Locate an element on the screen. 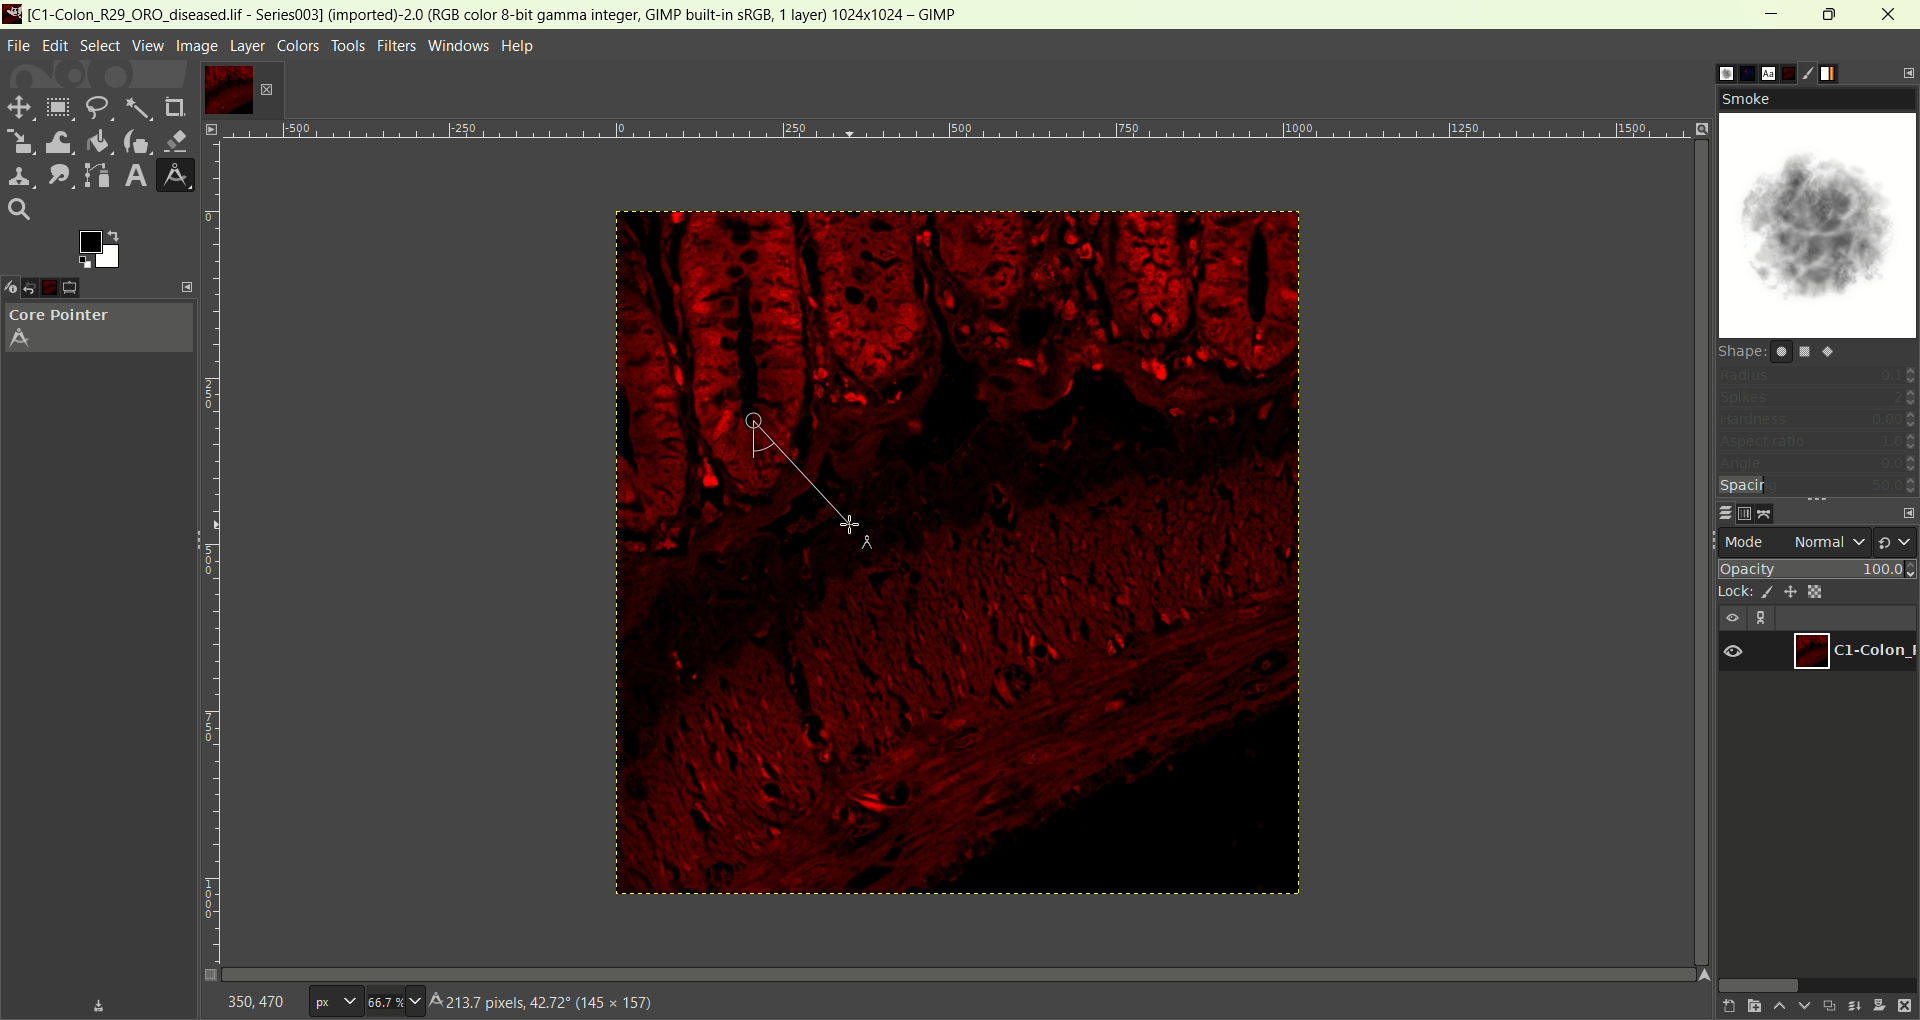 The width and height of the screenshot is (1920, 1020). undo history is located at coordinates (37, 289).